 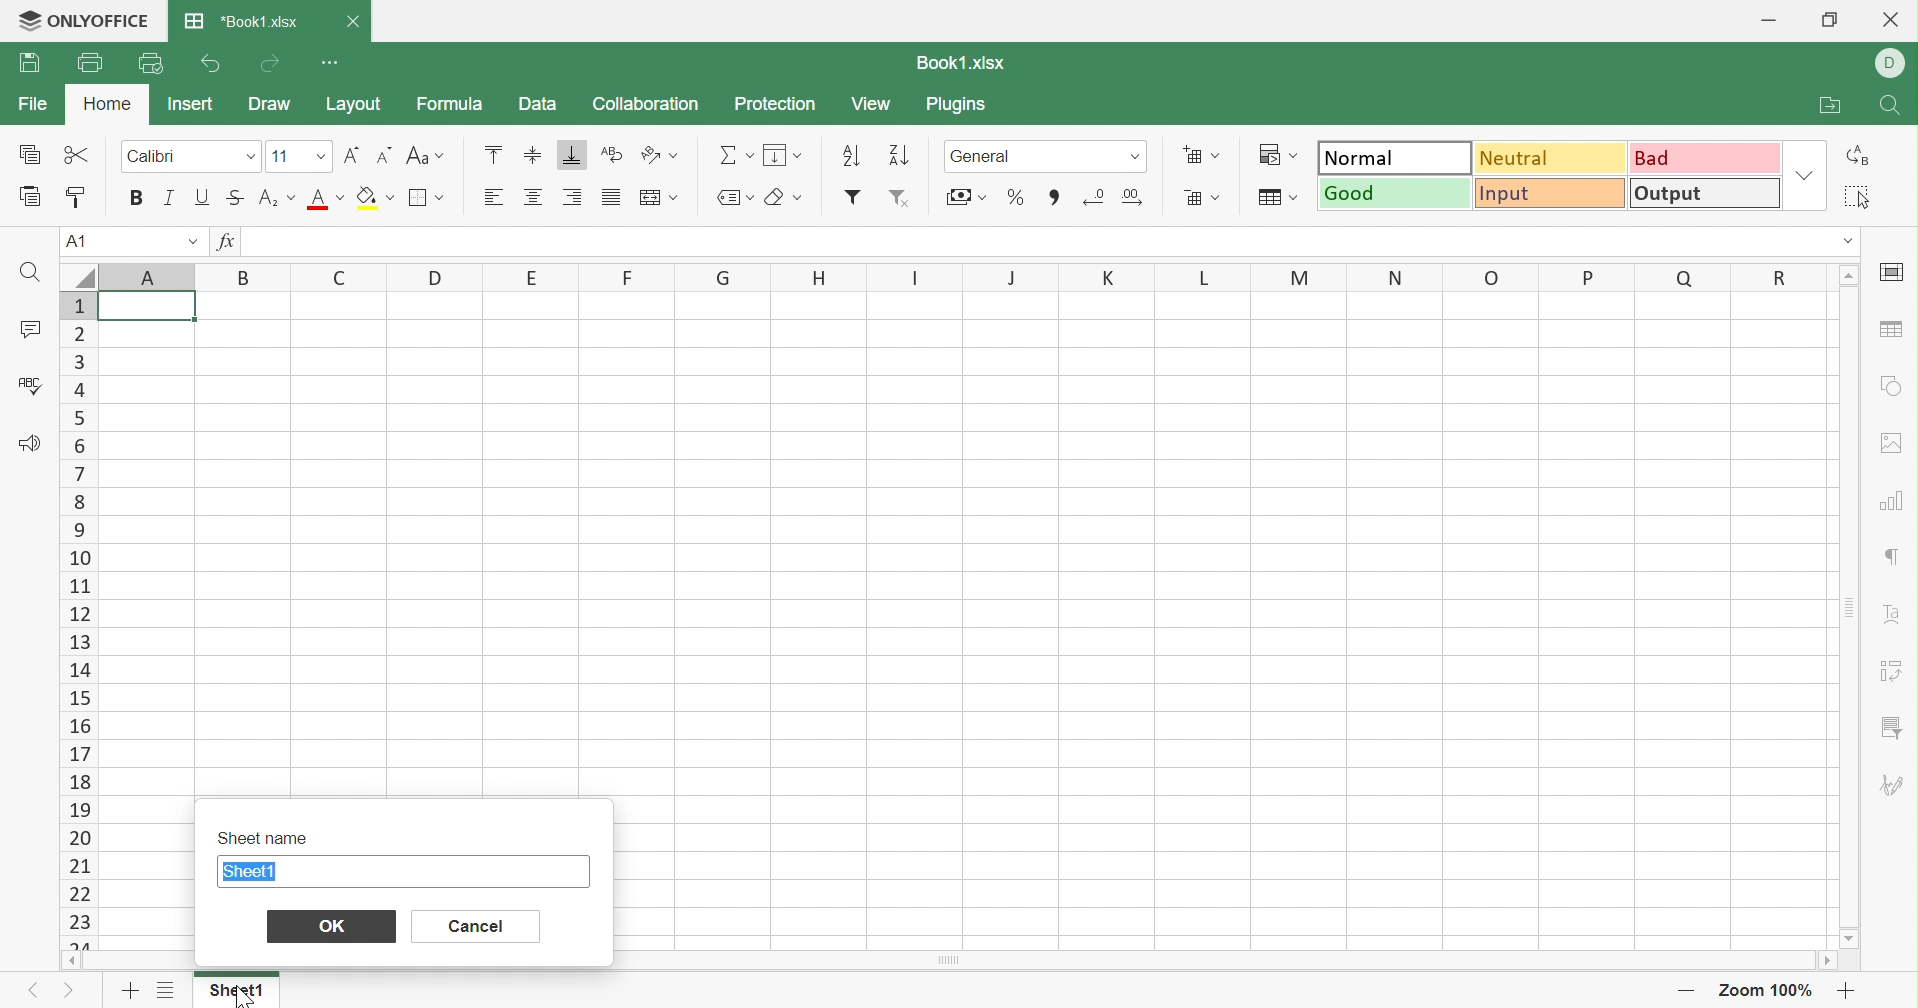 What do you see at coordinates (429, 154) in the screenshot?
I see `Change case` at bounding box center [429, 154].